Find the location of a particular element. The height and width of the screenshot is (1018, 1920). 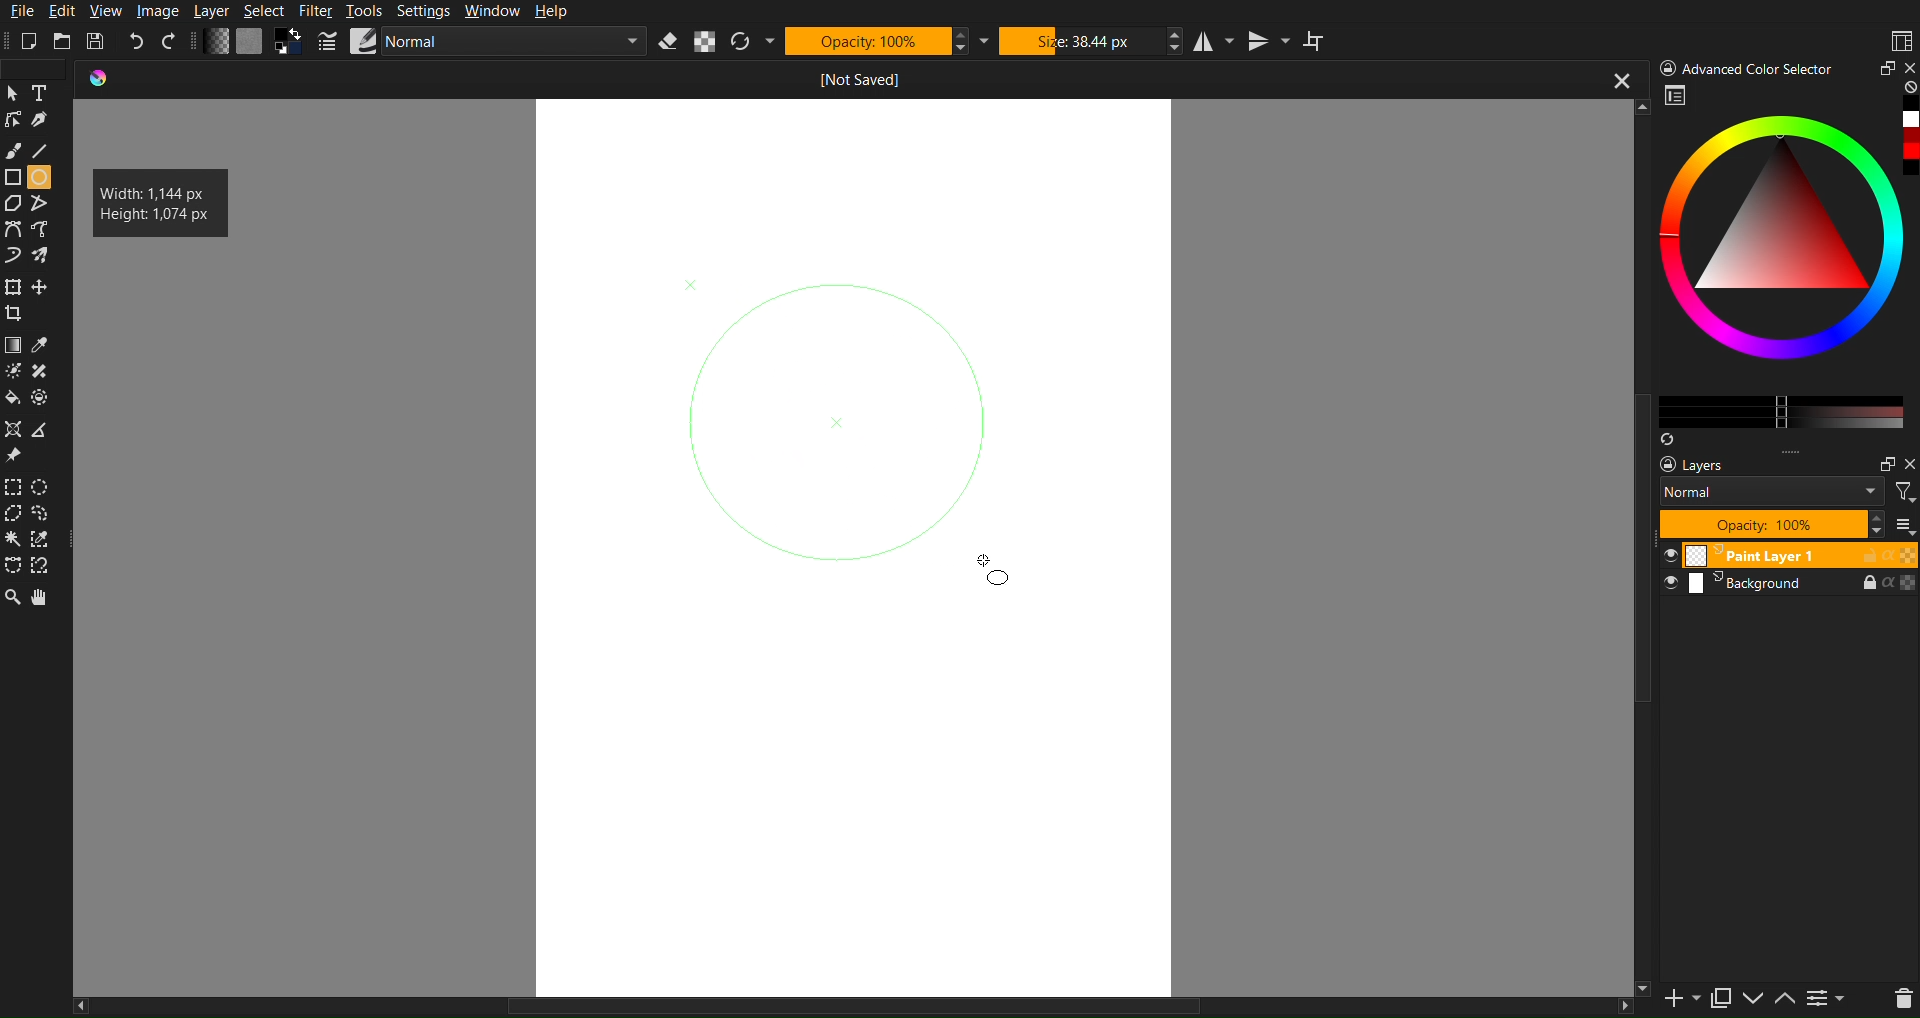

Wind is located at coordinates (13, 539).